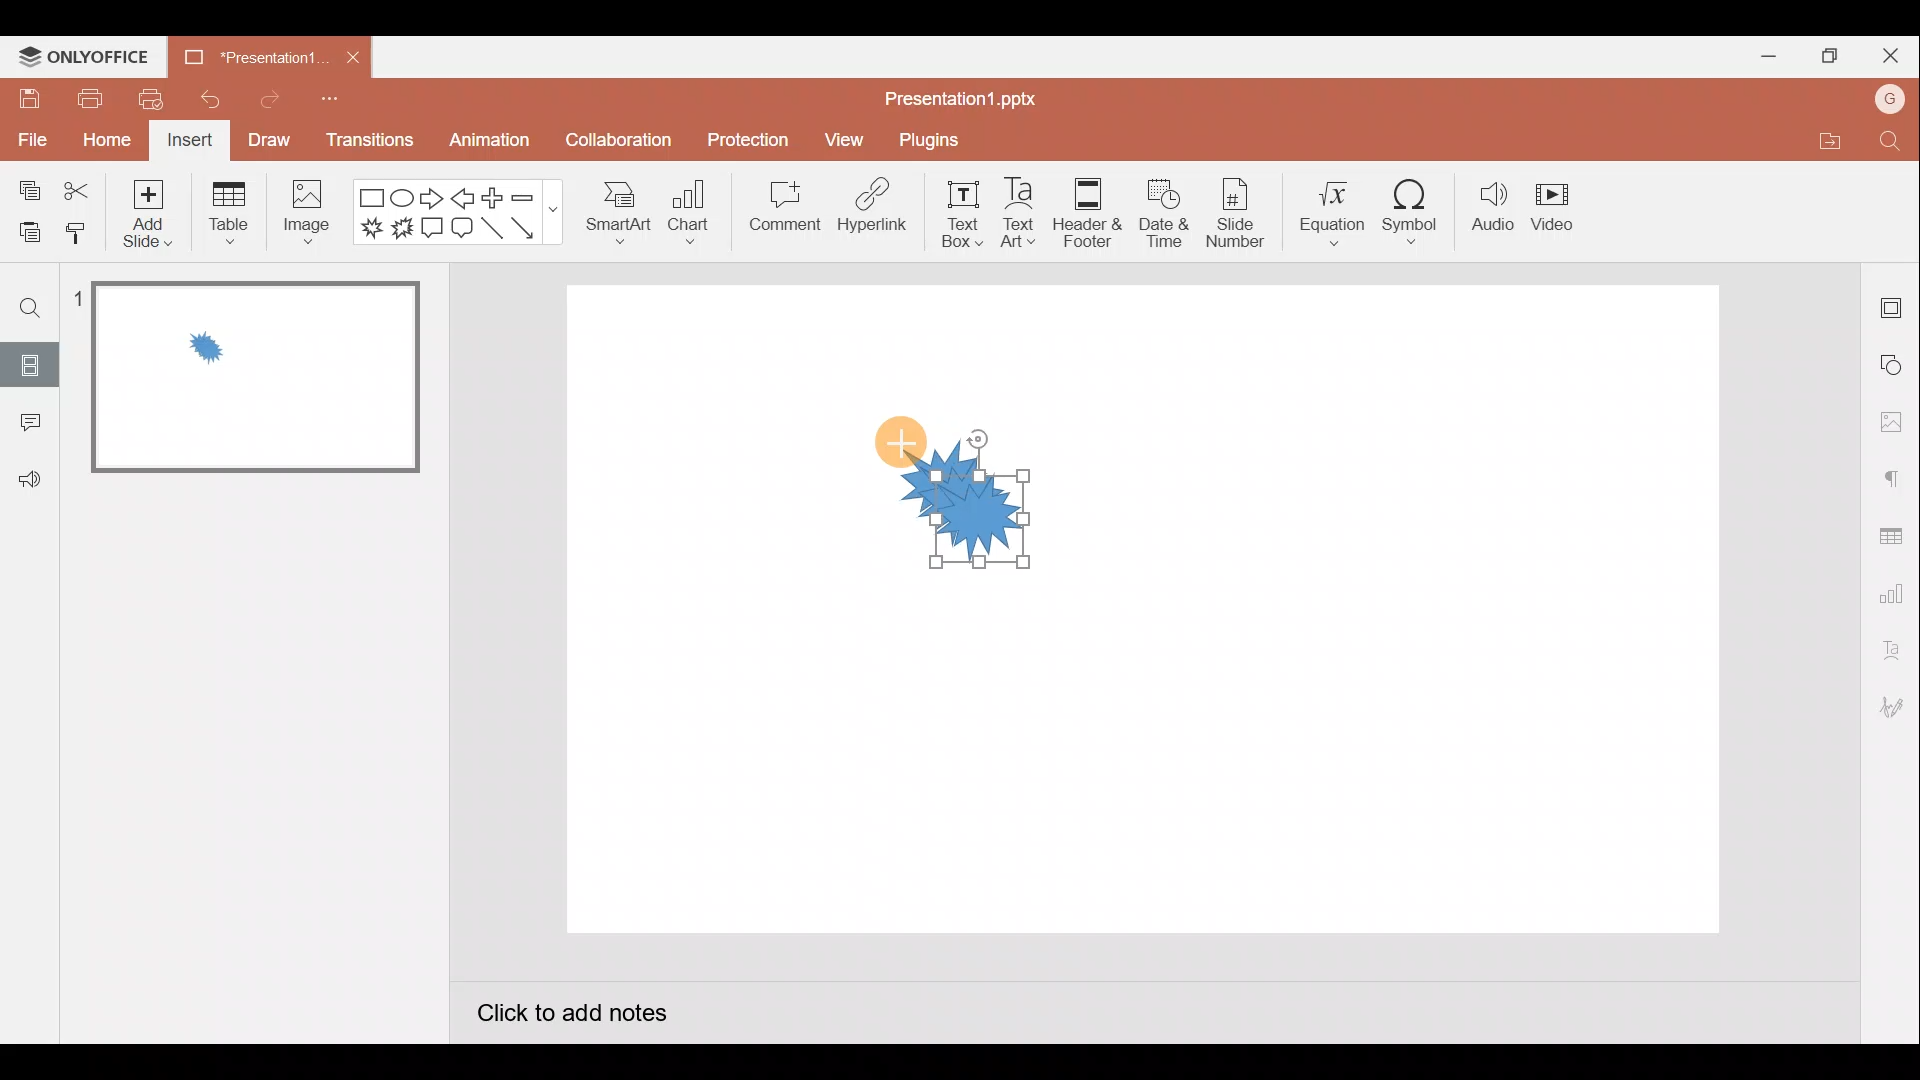  Describe the element at coordinates (356, 57) in the screenshot. I see `Close` at that location.